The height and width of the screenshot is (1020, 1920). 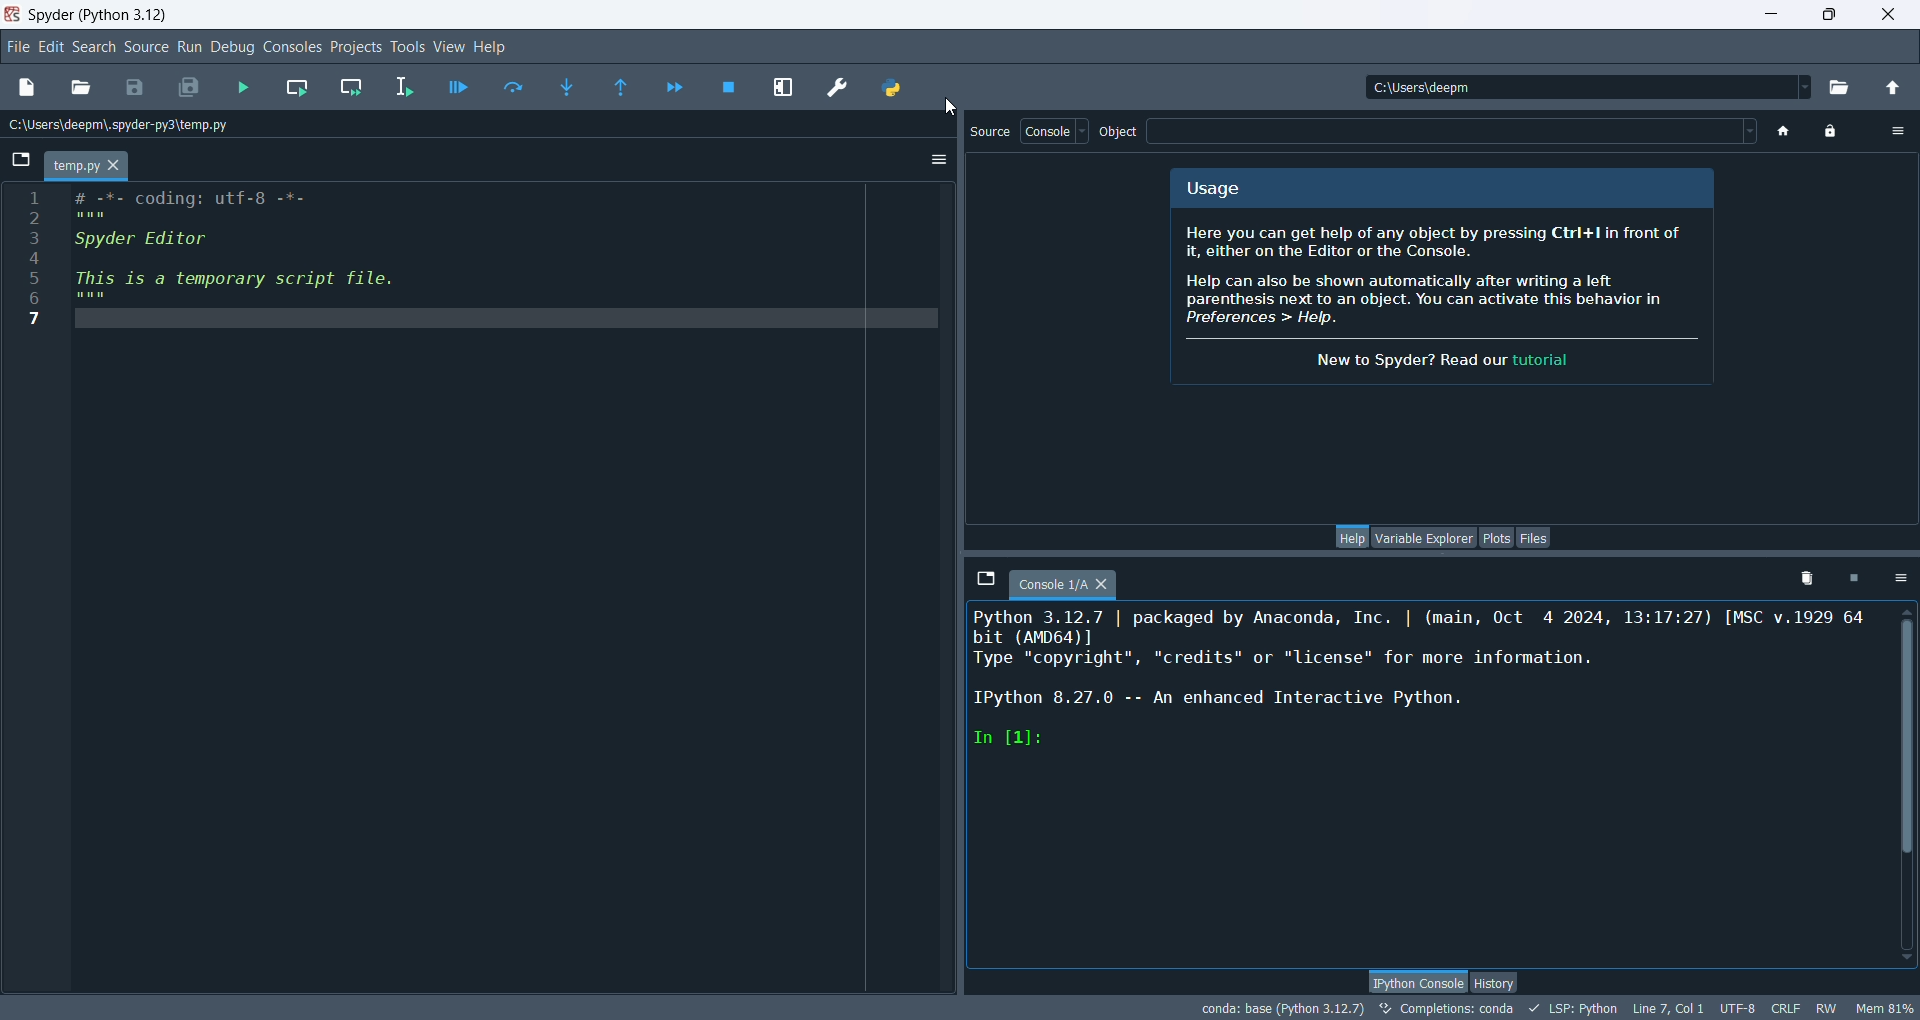 I want to click on minimize, so click(x=1768, y=15).